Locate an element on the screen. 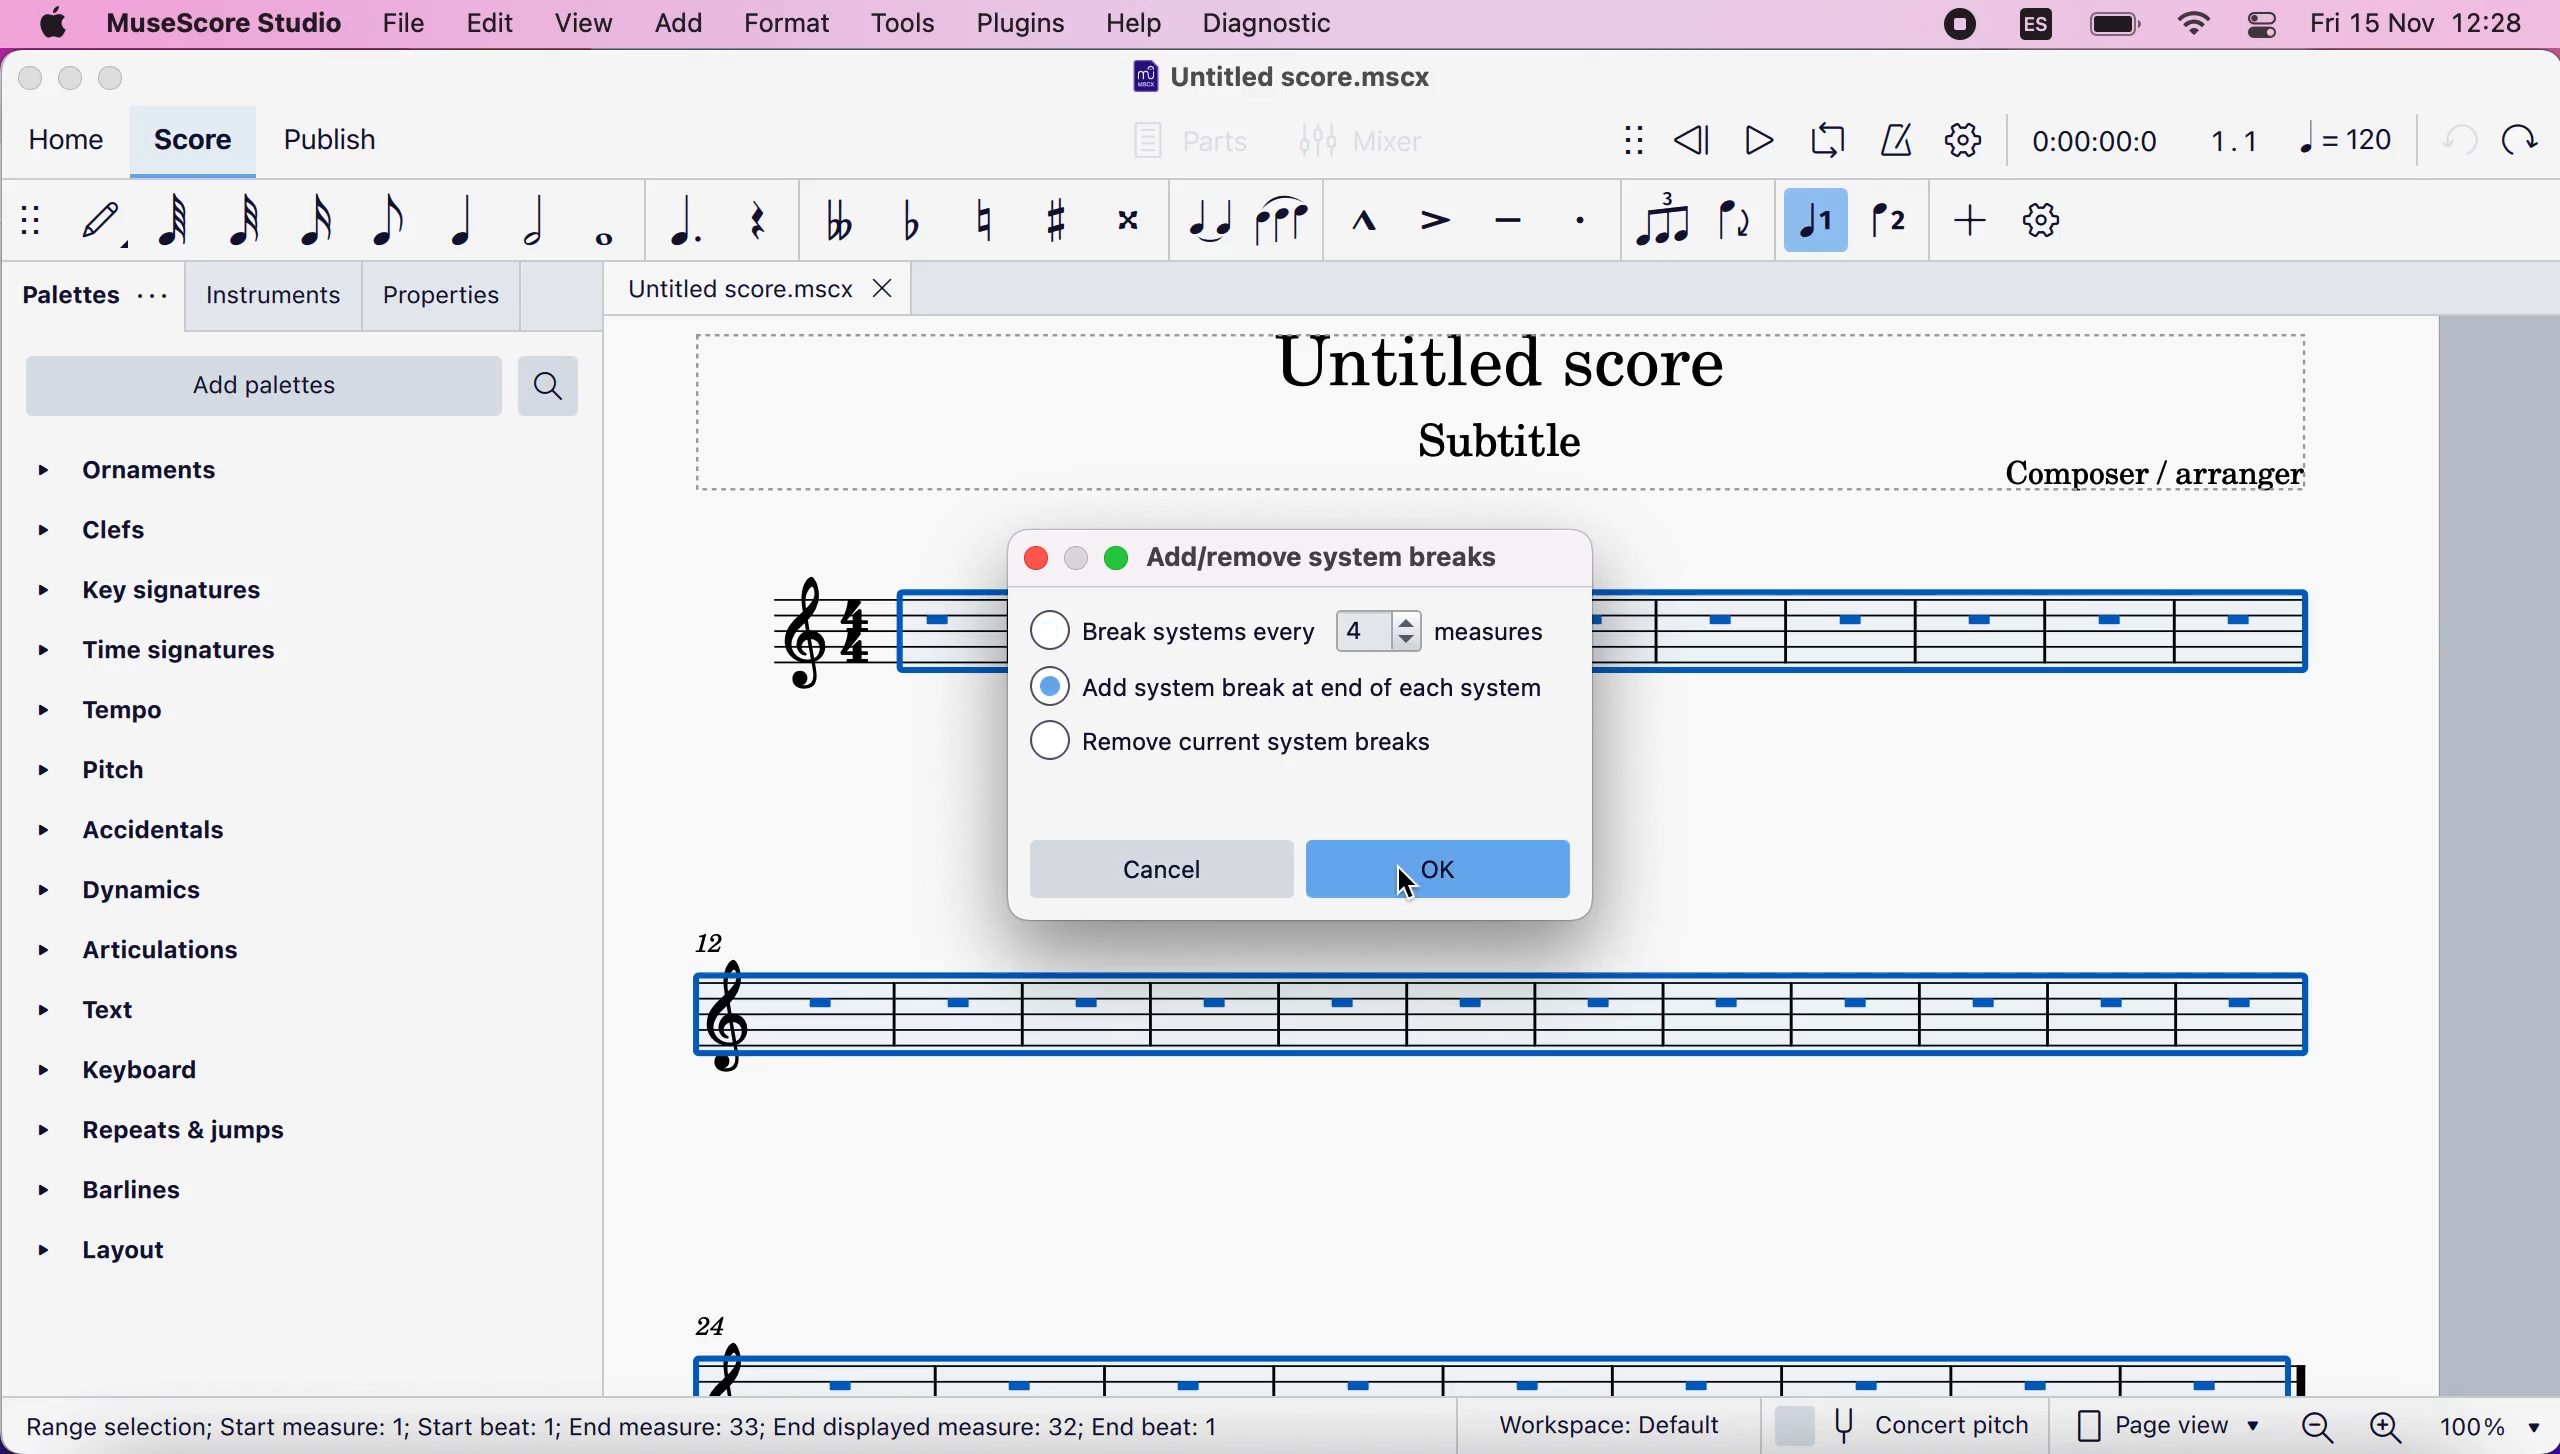  pitch is located at coordinates (125, 773).